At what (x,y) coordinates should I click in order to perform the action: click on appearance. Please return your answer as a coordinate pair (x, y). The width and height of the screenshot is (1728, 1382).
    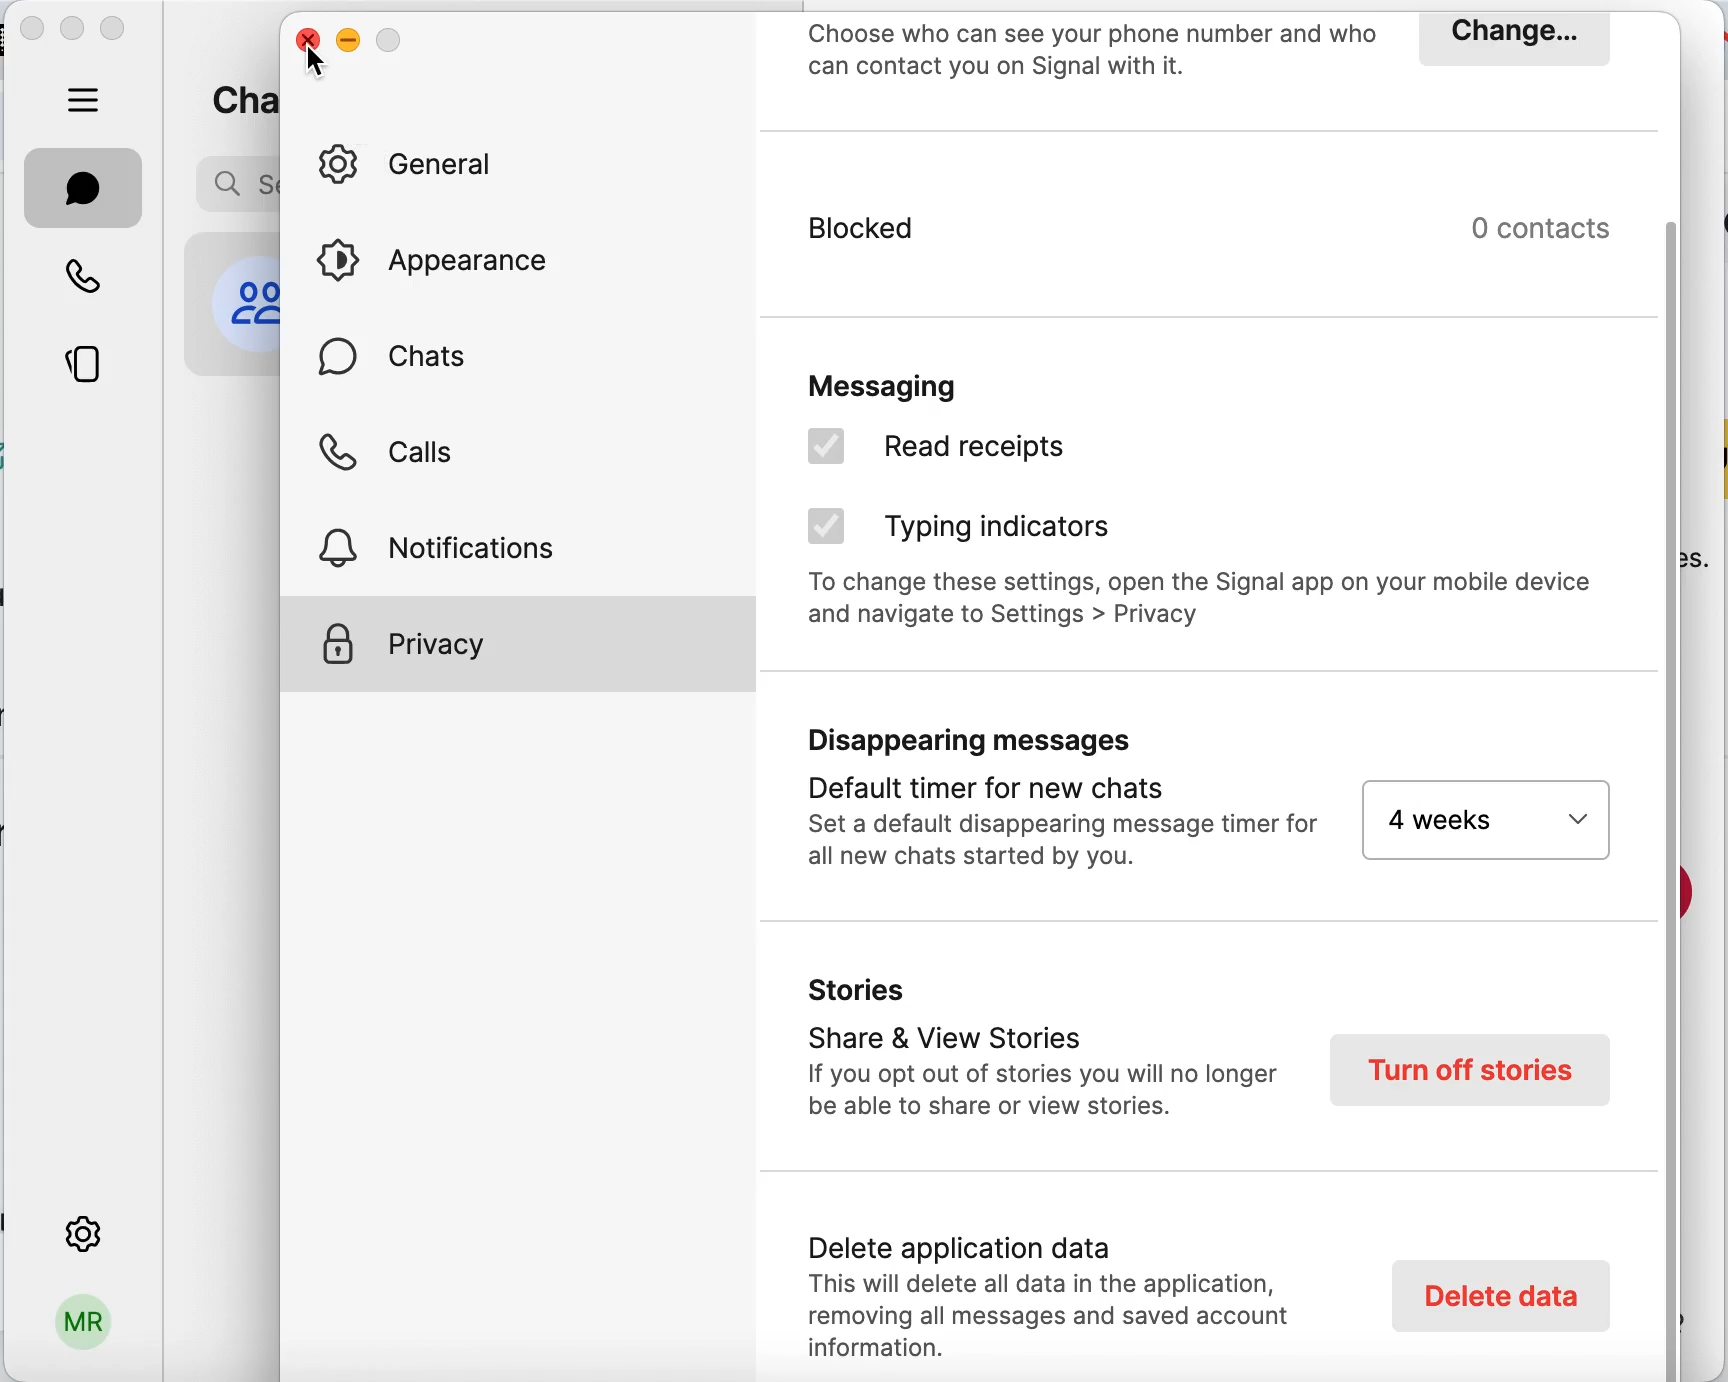
    Looking at the image, I should click on (449, 260).